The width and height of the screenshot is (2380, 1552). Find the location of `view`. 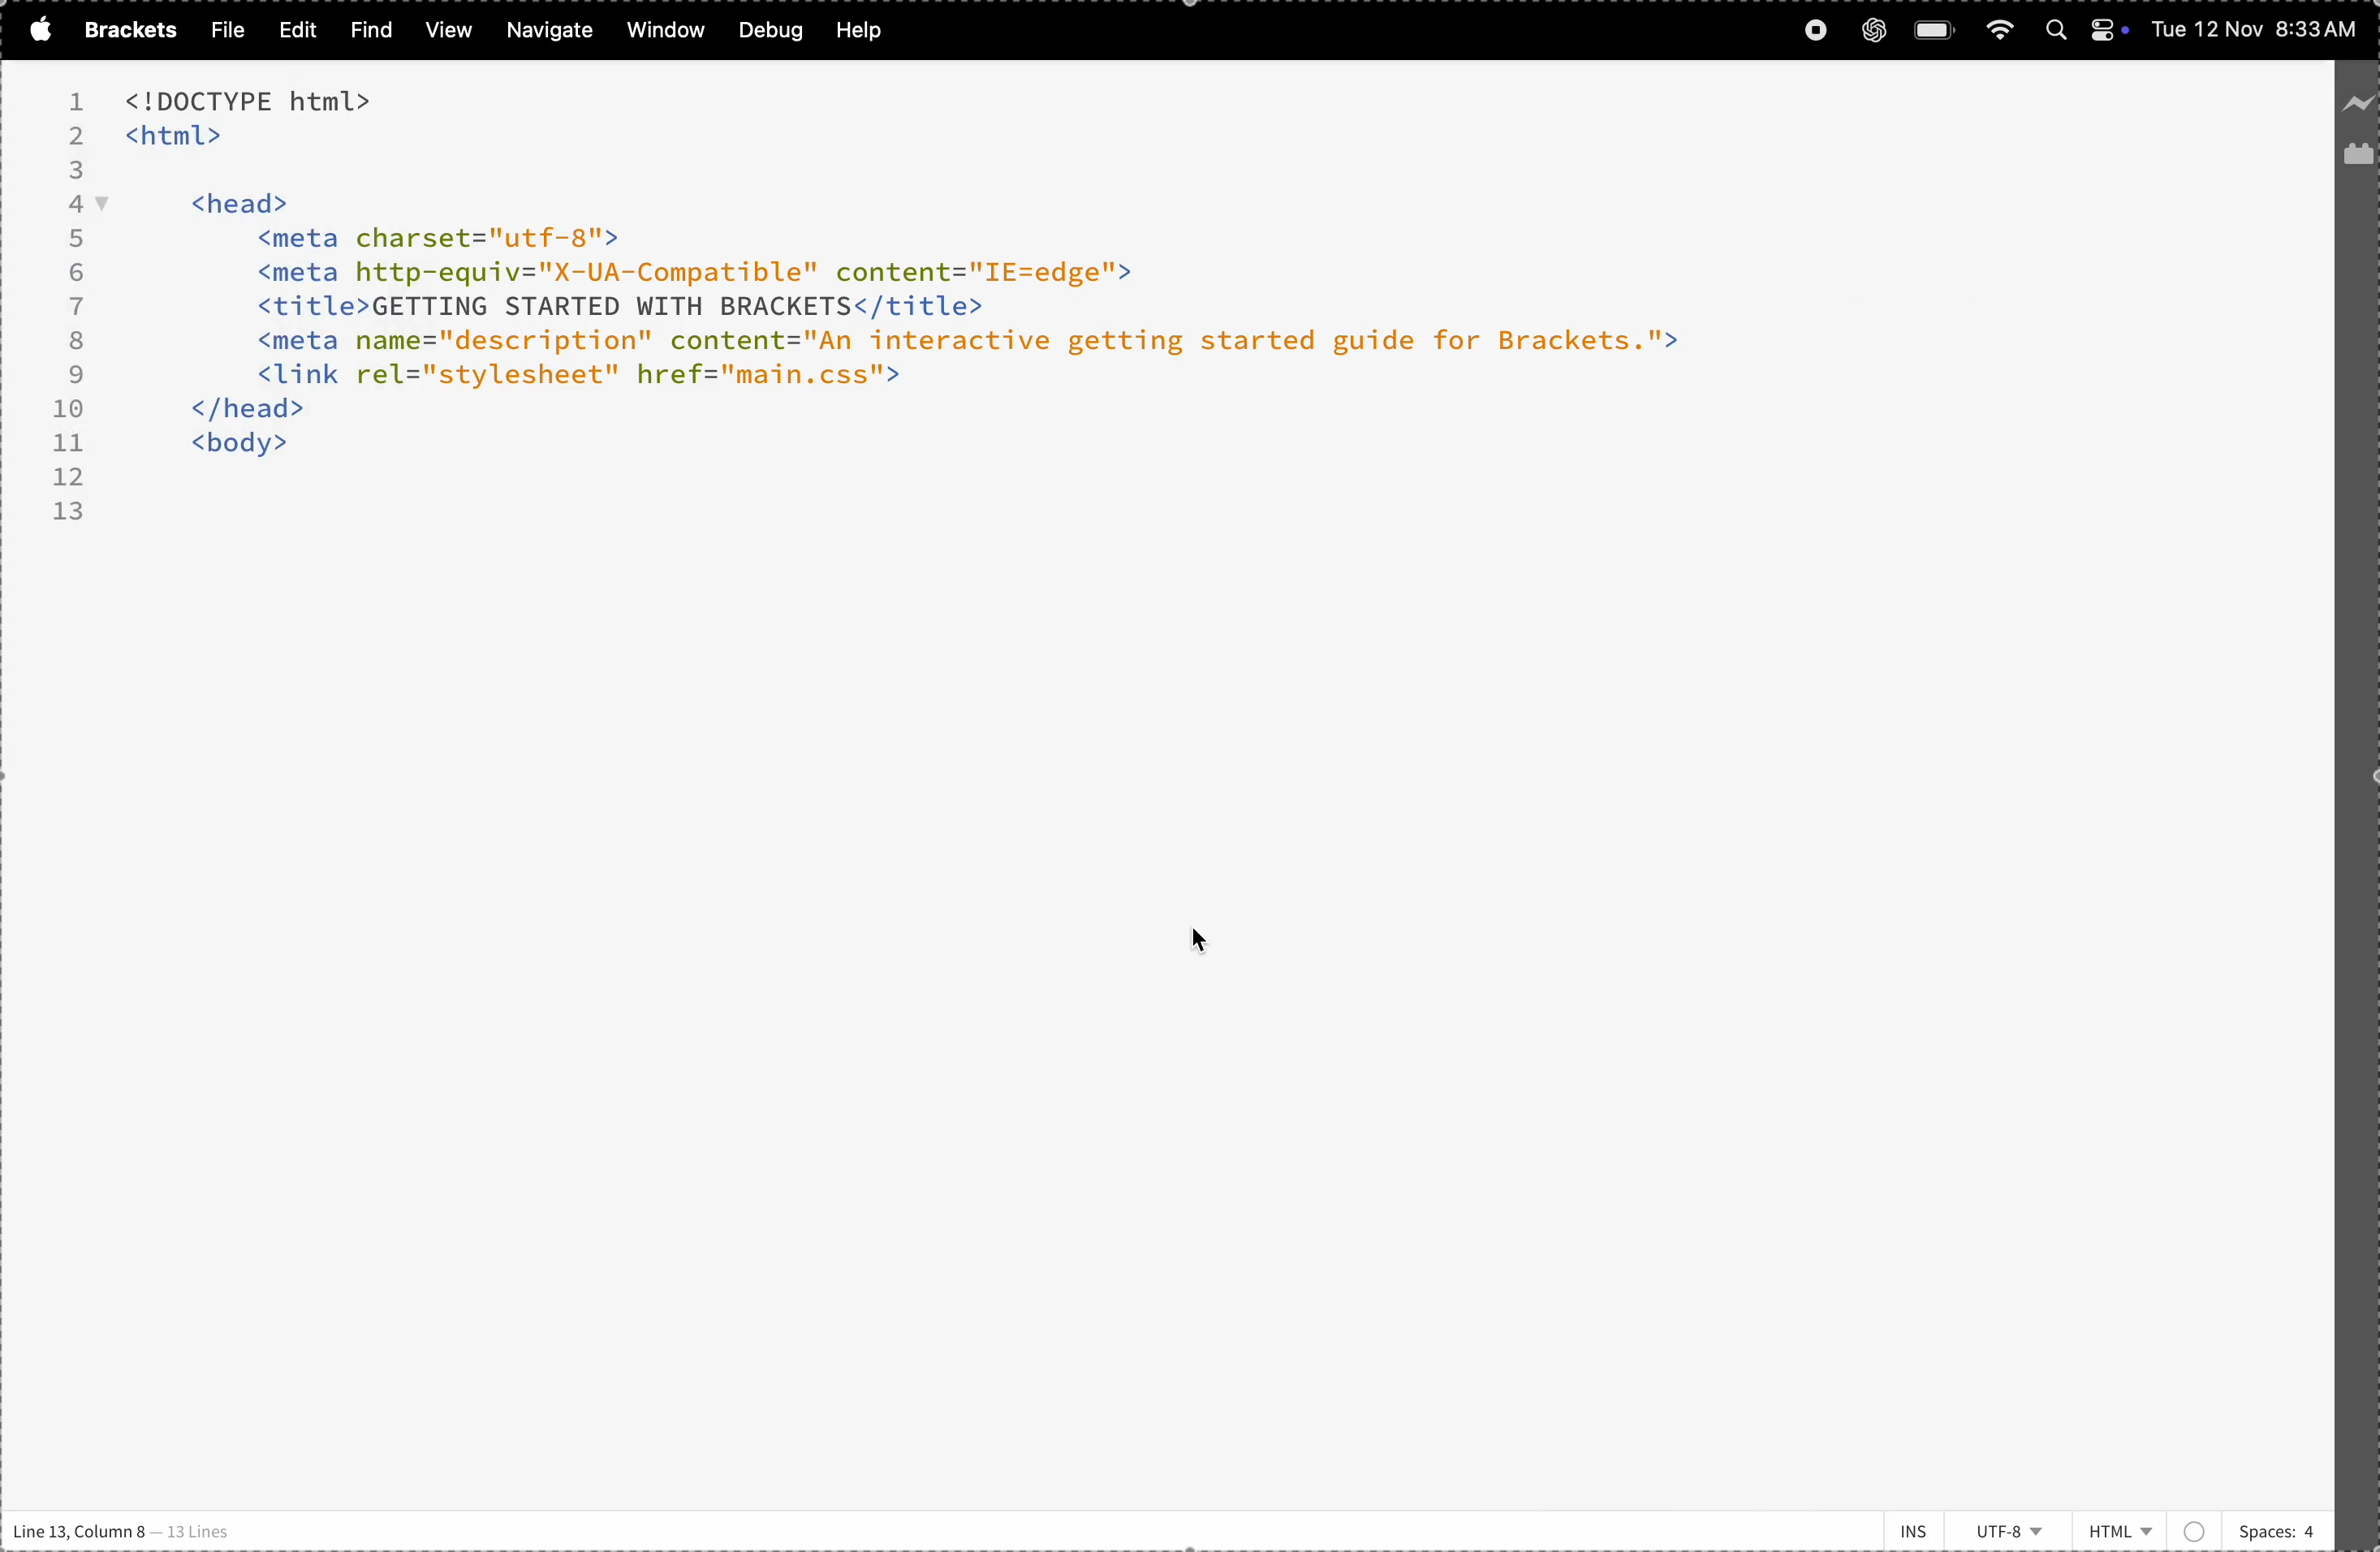

view is located at coordinates (445, 32).